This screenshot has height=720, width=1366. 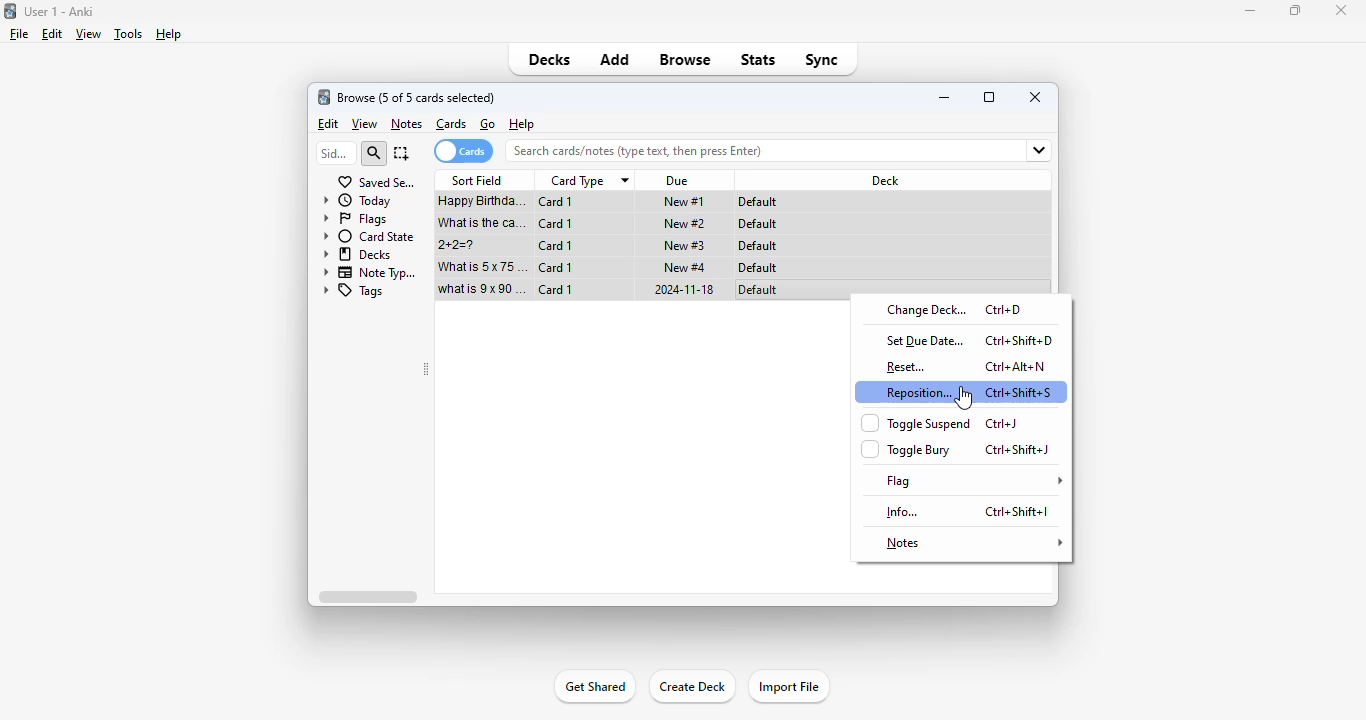 What do you see at coordinates (916, 423) in the screenshot?
I see `toggle suspend` at bounding box center [916, 423].